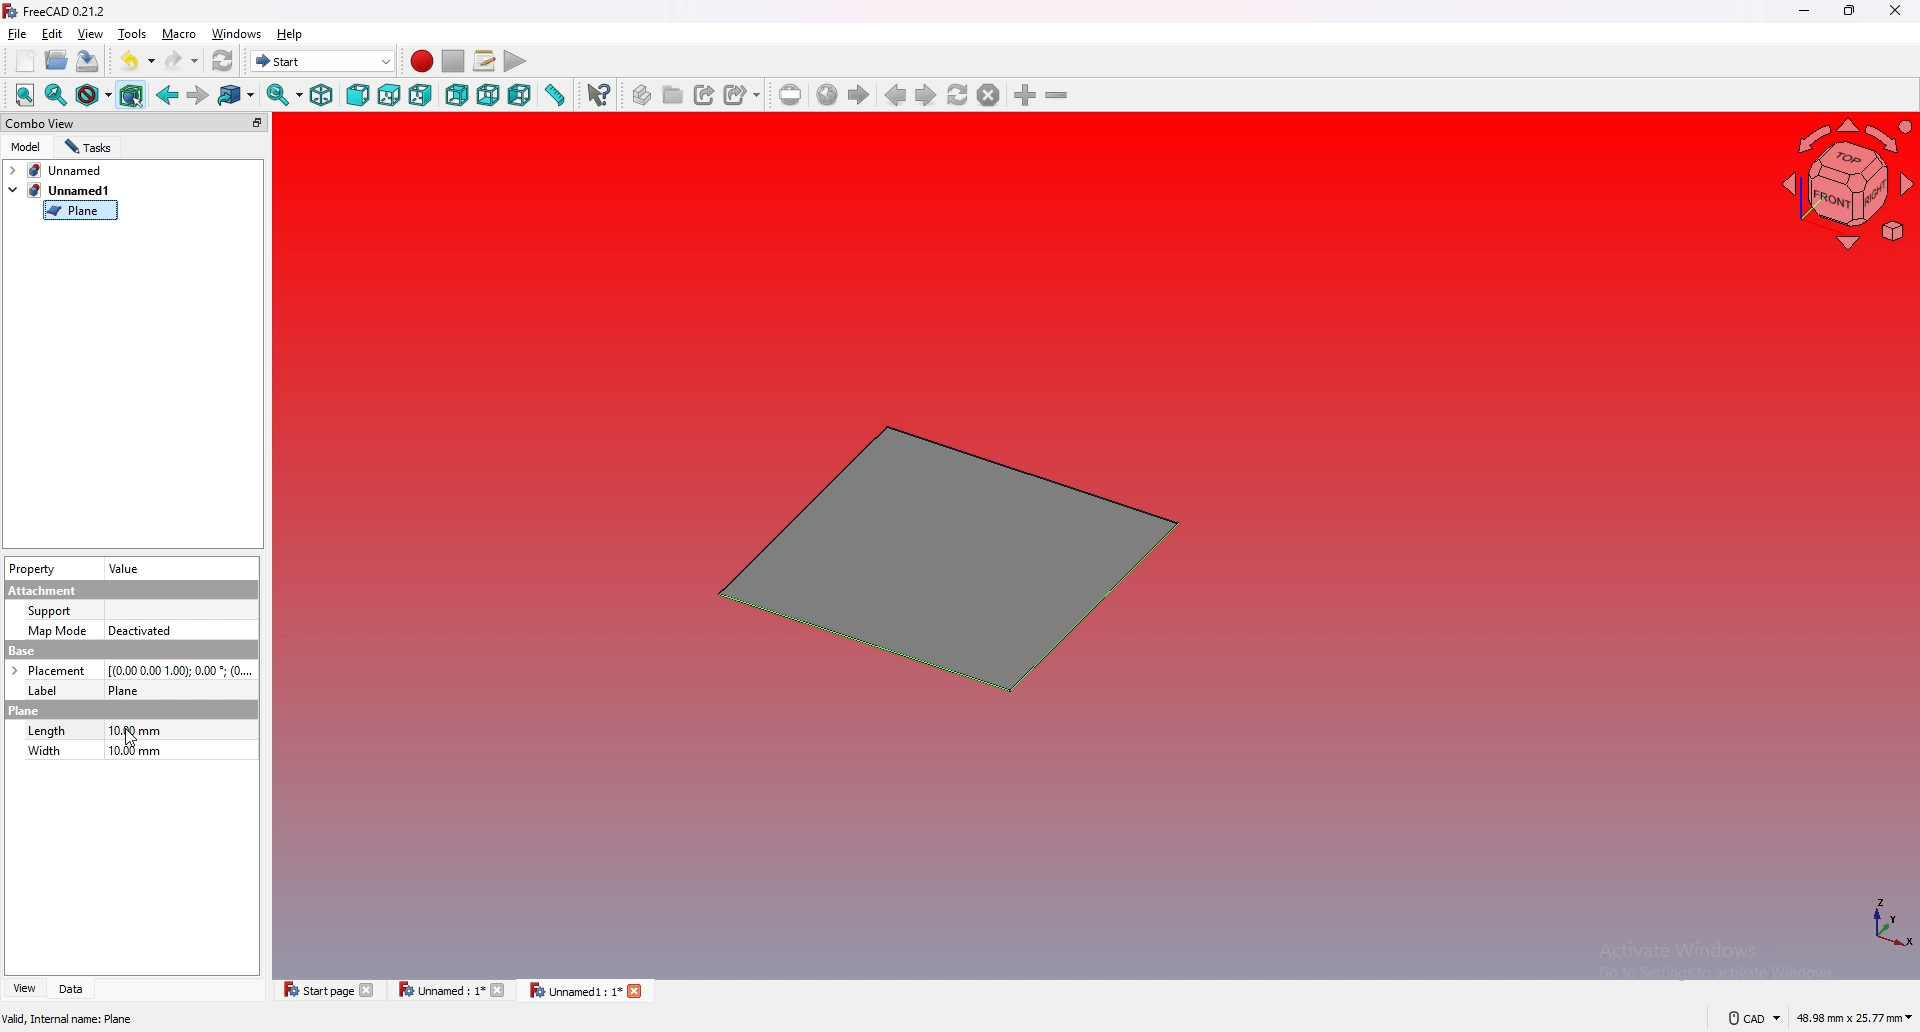 This screenshot has height=1032, width=1920. What do you see at coordinates (127, 570) in the screenshot?
I see `value` at bounding box center [127, 570].